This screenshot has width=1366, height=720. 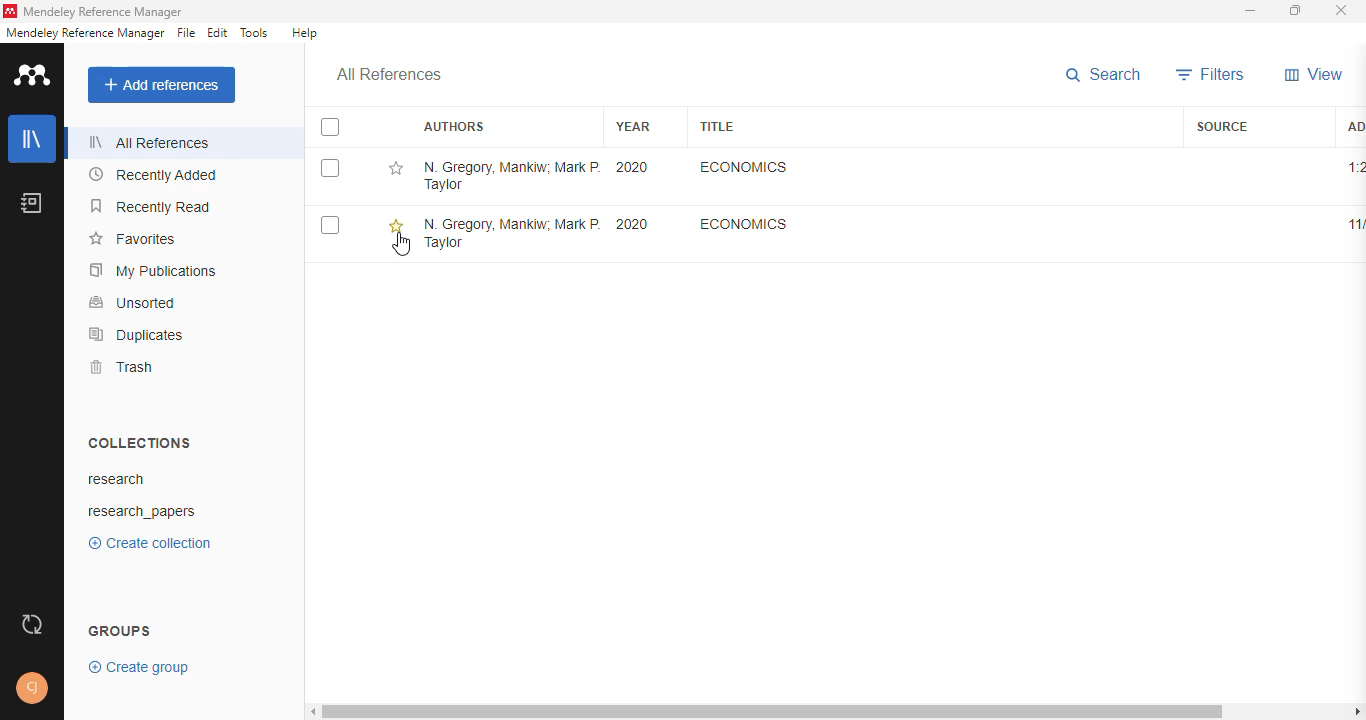 What do you see at coordinates (632, 126) in the screenshot?
I see `year` at bounding box center [632, 126].